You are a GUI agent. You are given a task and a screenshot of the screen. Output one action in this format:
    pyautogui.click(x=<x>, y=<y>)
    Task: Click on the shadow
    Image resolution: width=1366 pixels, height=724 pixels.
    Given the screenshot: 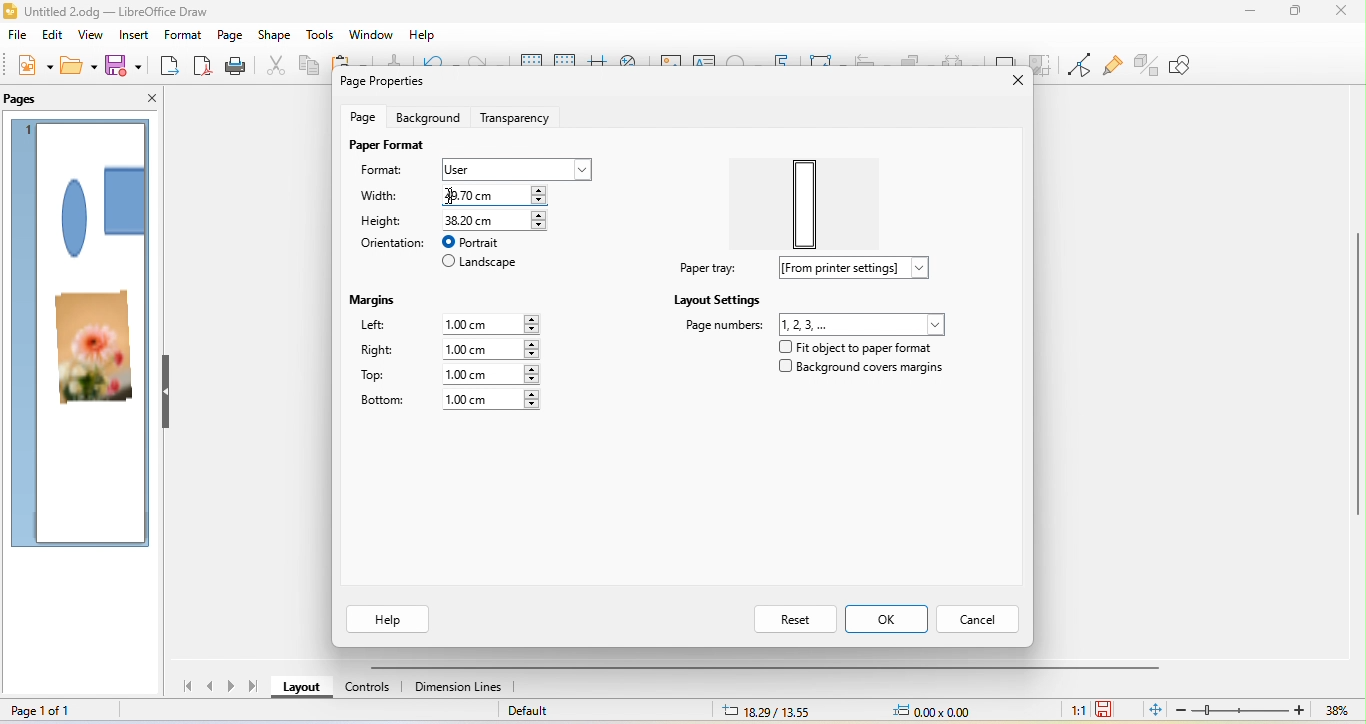 What is the action you would take?
    pyautogui.click(x=1004, y=52)
    